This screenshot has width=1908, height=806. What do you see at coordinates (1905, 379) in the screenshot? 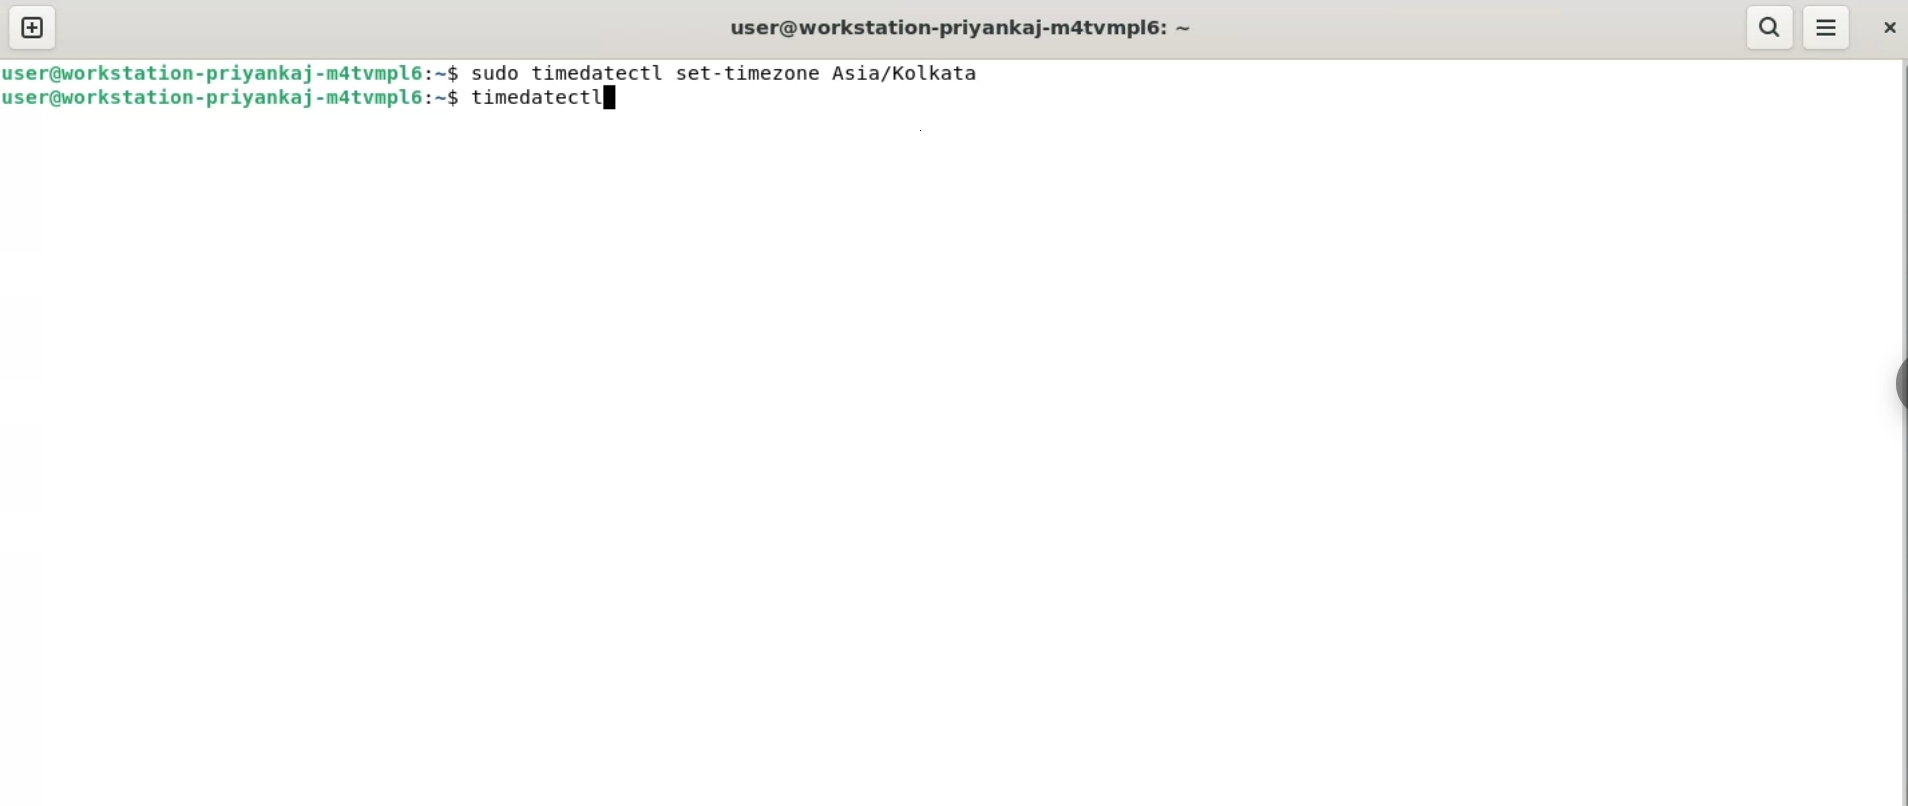
I see `sidebar` at bounding box center [1905, 379].